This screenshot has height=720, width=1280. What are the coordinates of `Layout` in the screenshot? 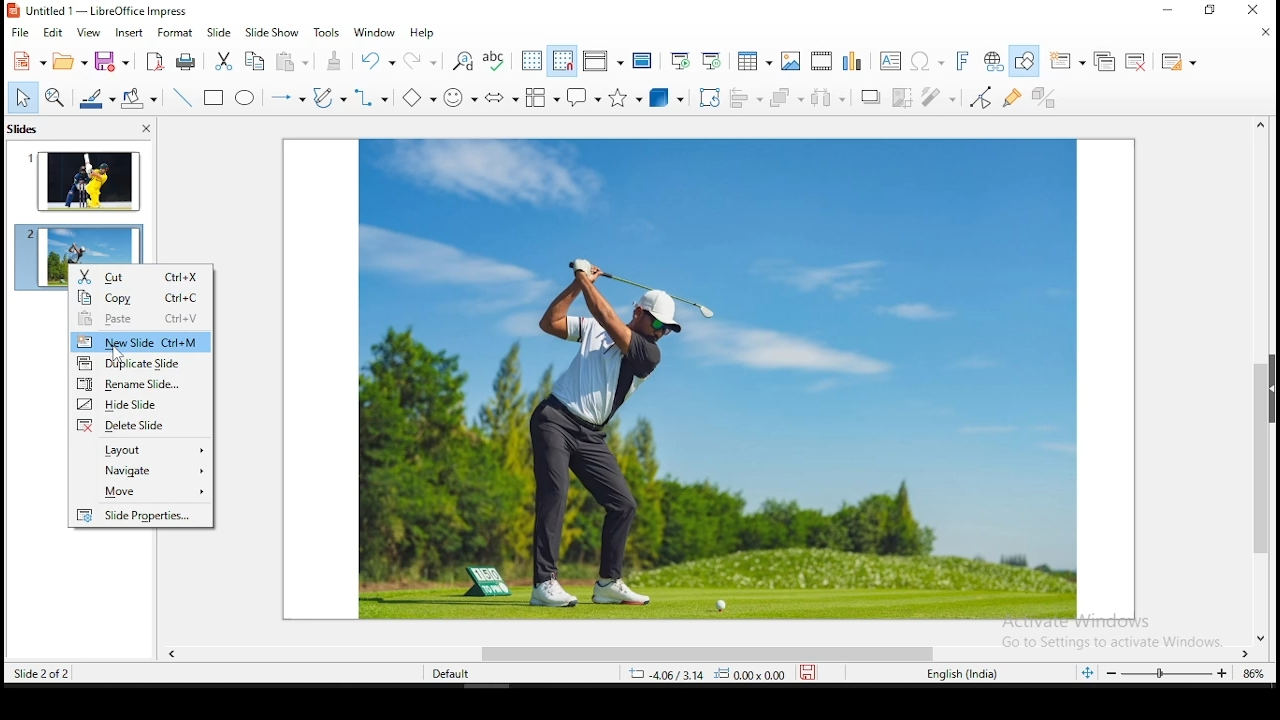 It's located at (143, 451).